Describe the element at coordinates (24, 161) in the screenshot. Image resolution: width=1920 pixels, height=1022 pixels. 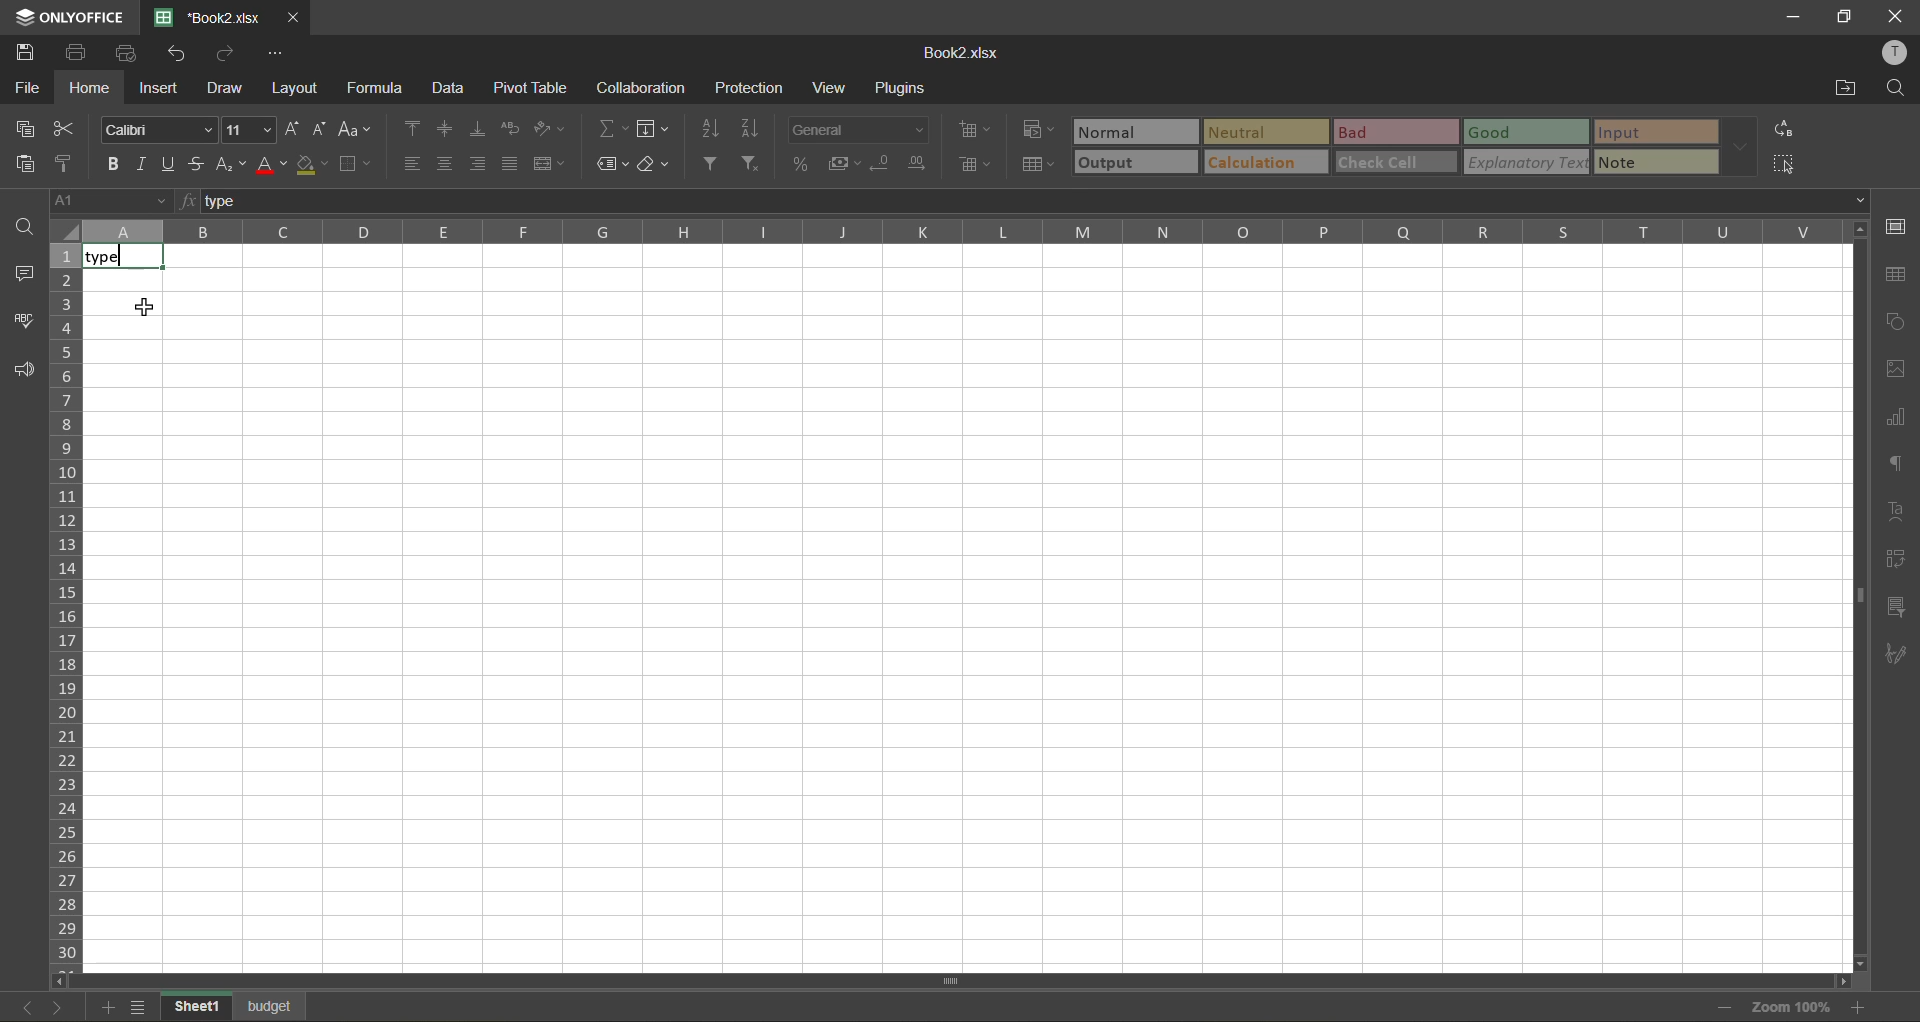
I see `paste` at that location.